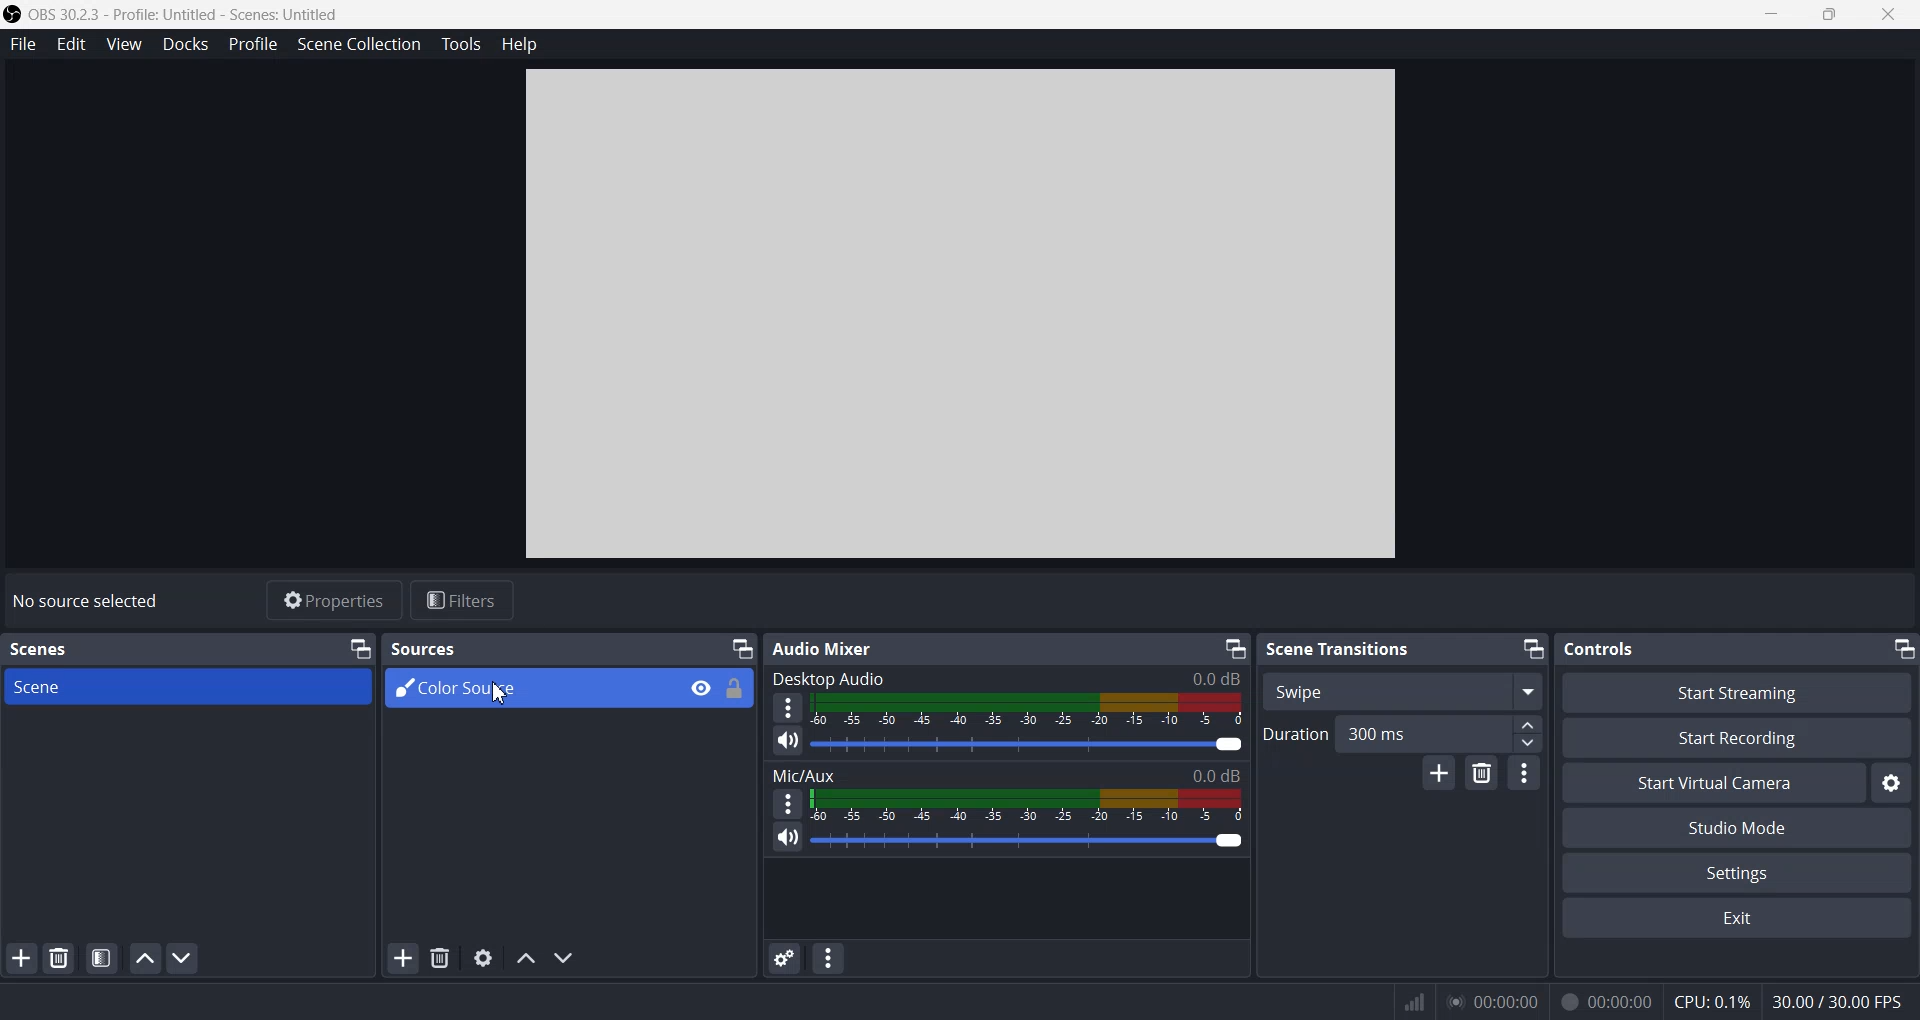 The image size is (1920, 1020). Describe the element at coordinates (22, 957) in the screenshot. I see `Add Scene` at that location.